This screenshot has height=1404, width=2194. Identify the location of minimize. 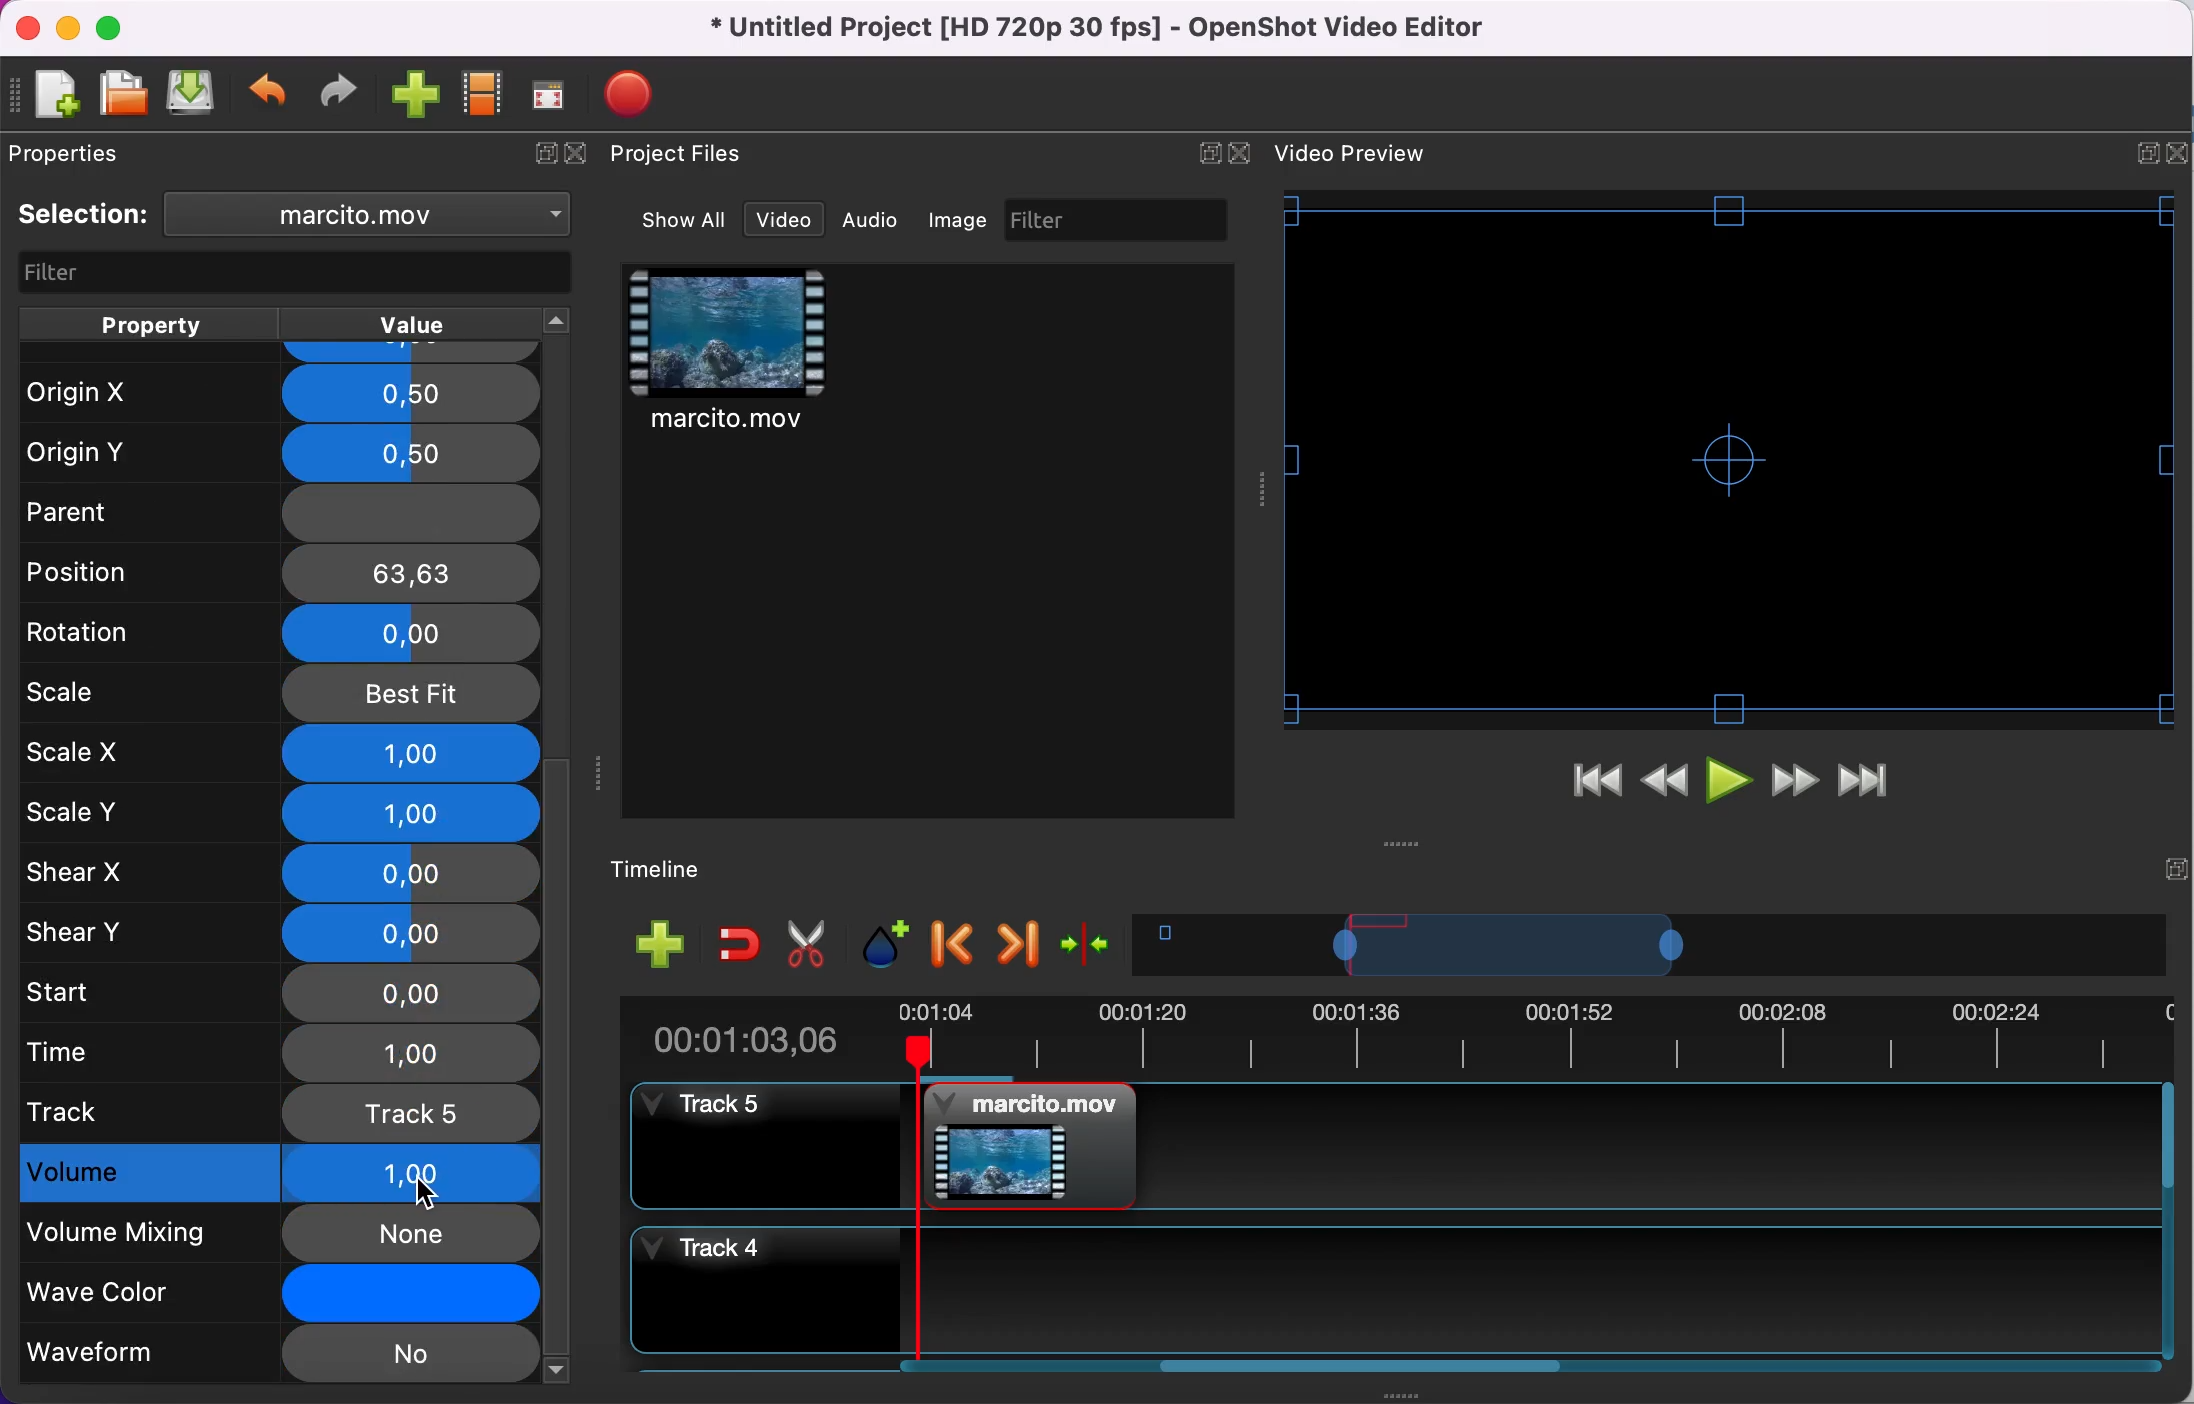
(67, 27).